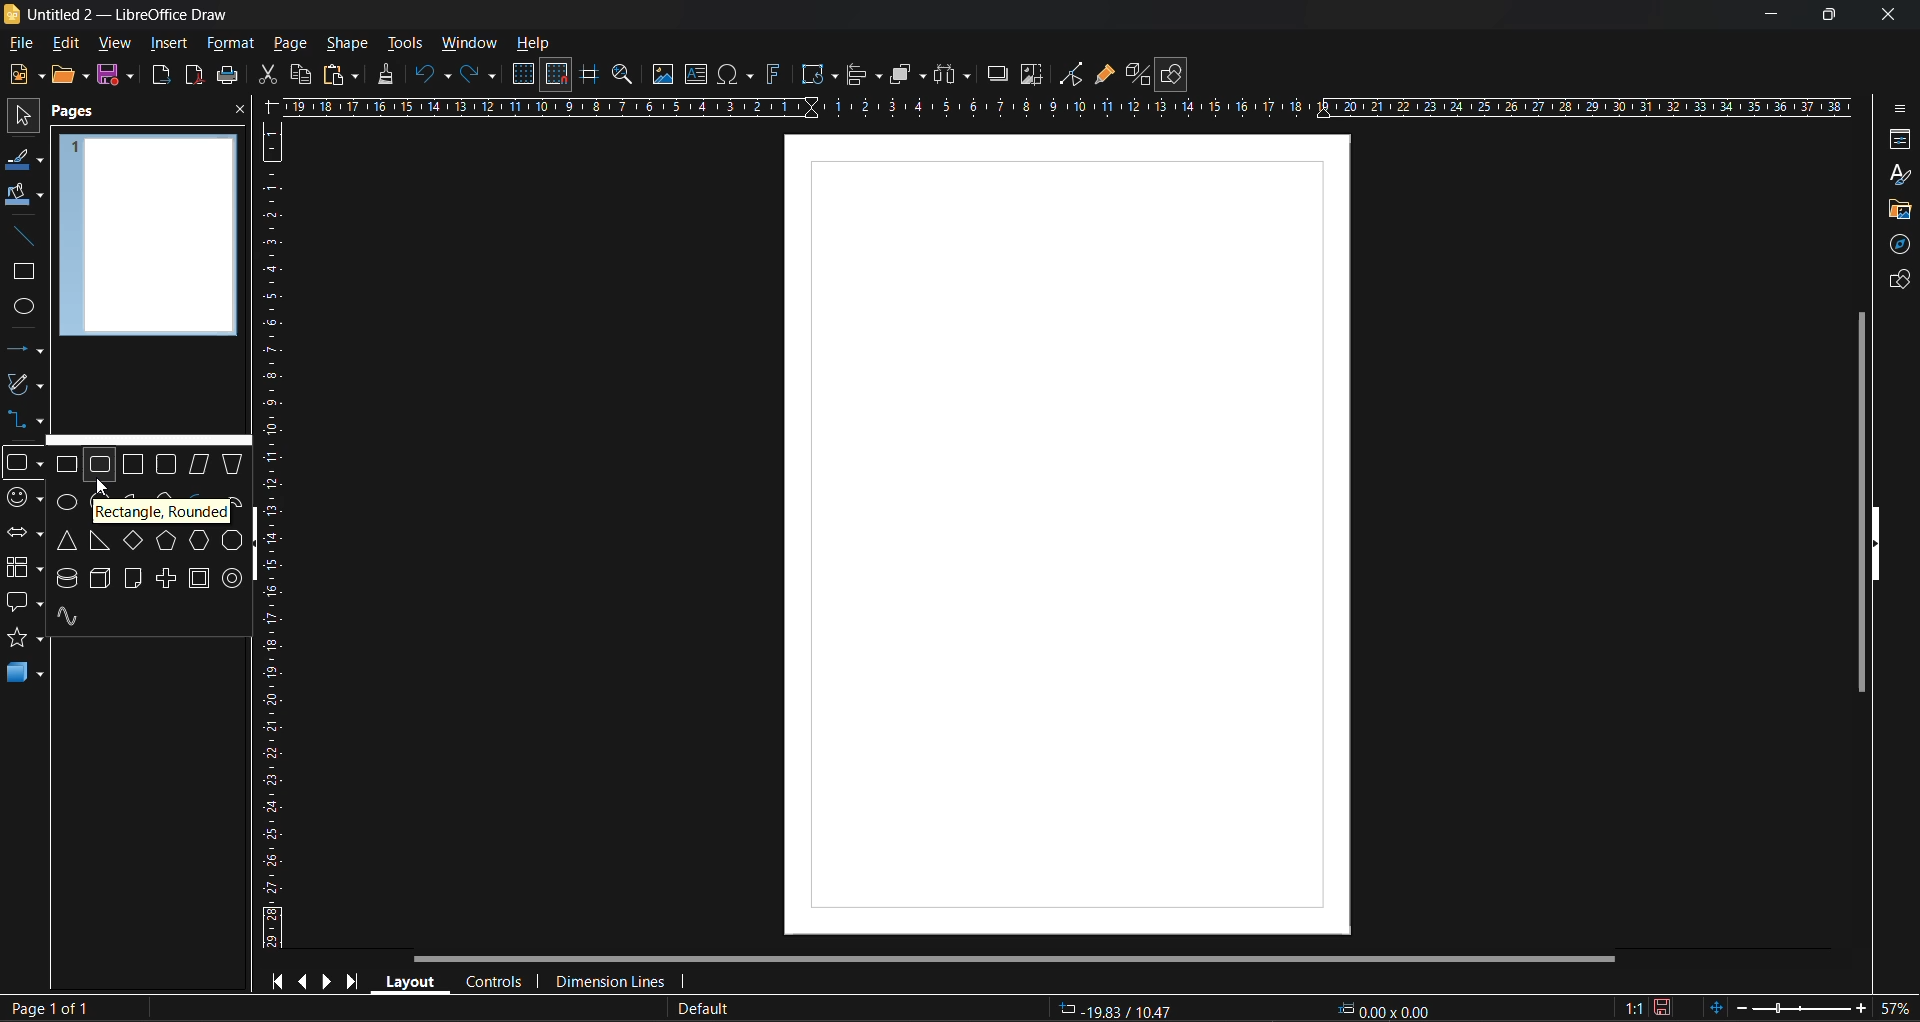 Image resolution: width=1920 pixels, height=1022 pixels. Describe the element at coordinates (26, 382) in the screenshot. I see `curves and polygons` at that location.